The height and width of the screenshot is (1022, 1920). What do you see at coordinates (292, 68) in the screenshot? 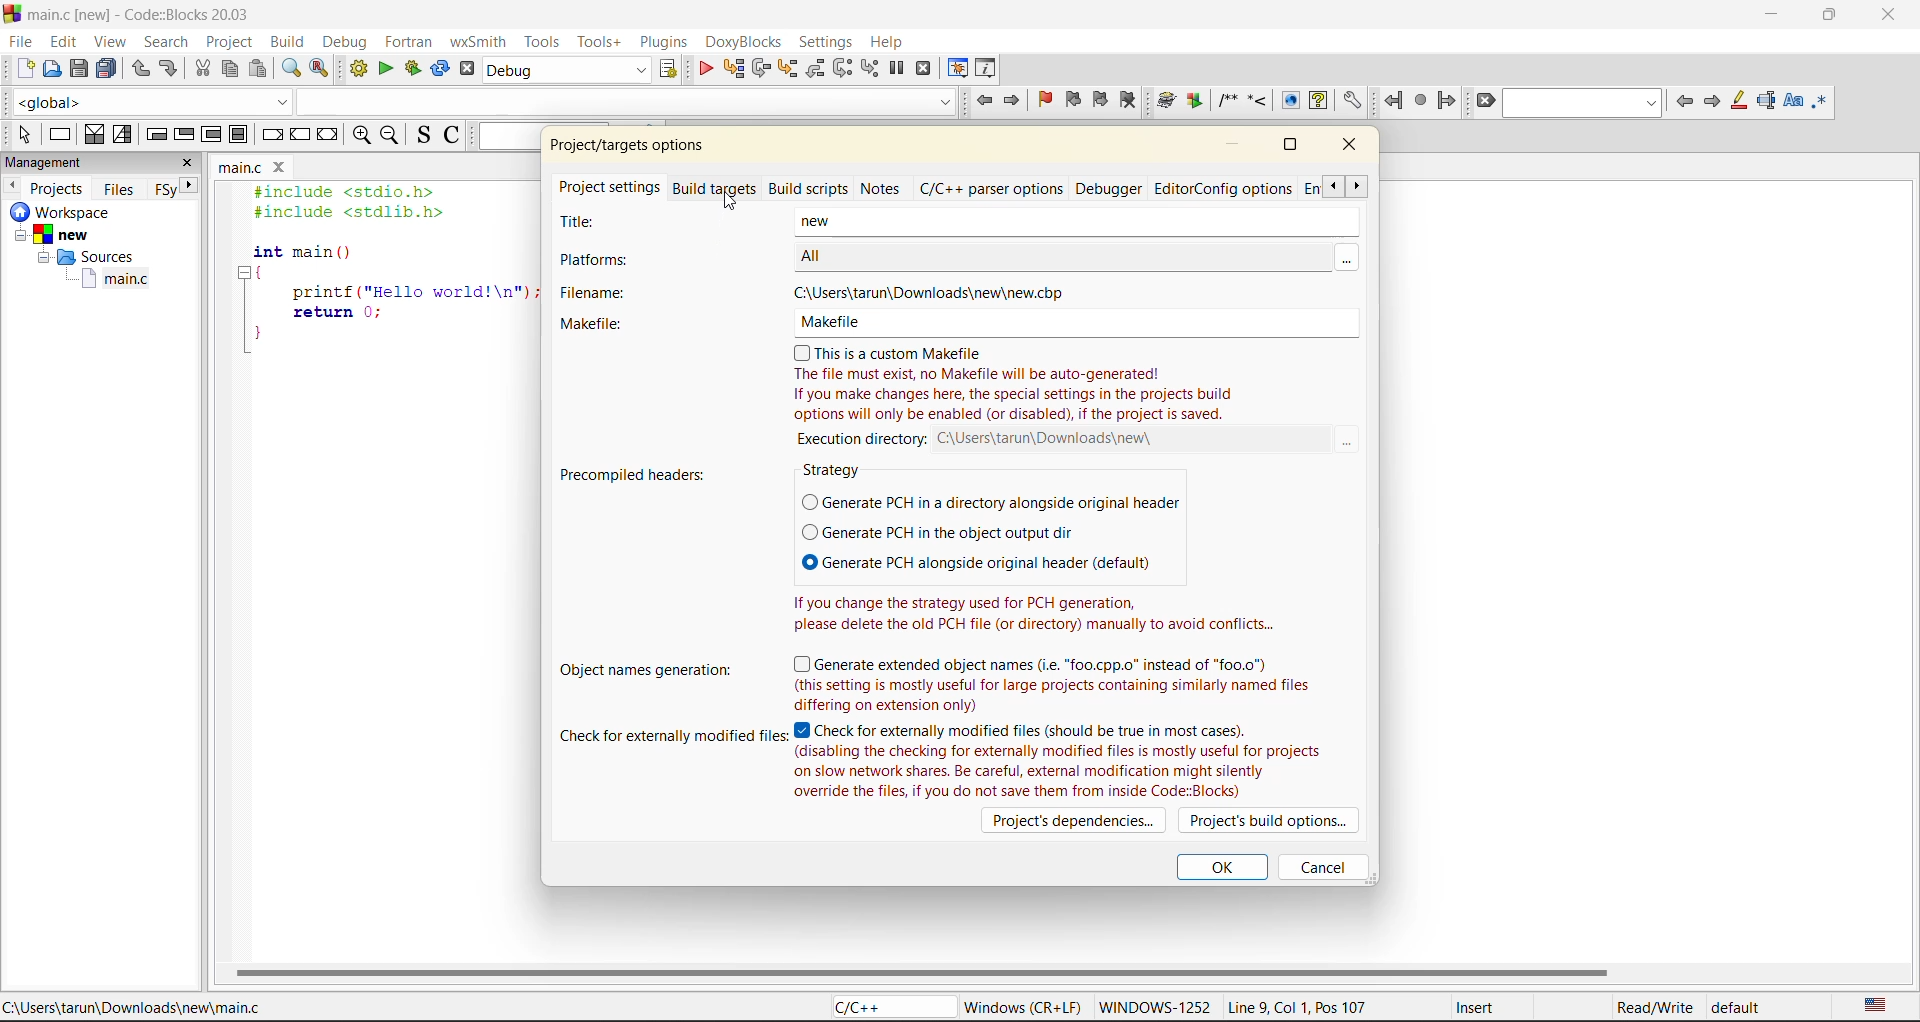
I see `find` at bounding box center [292, 68].